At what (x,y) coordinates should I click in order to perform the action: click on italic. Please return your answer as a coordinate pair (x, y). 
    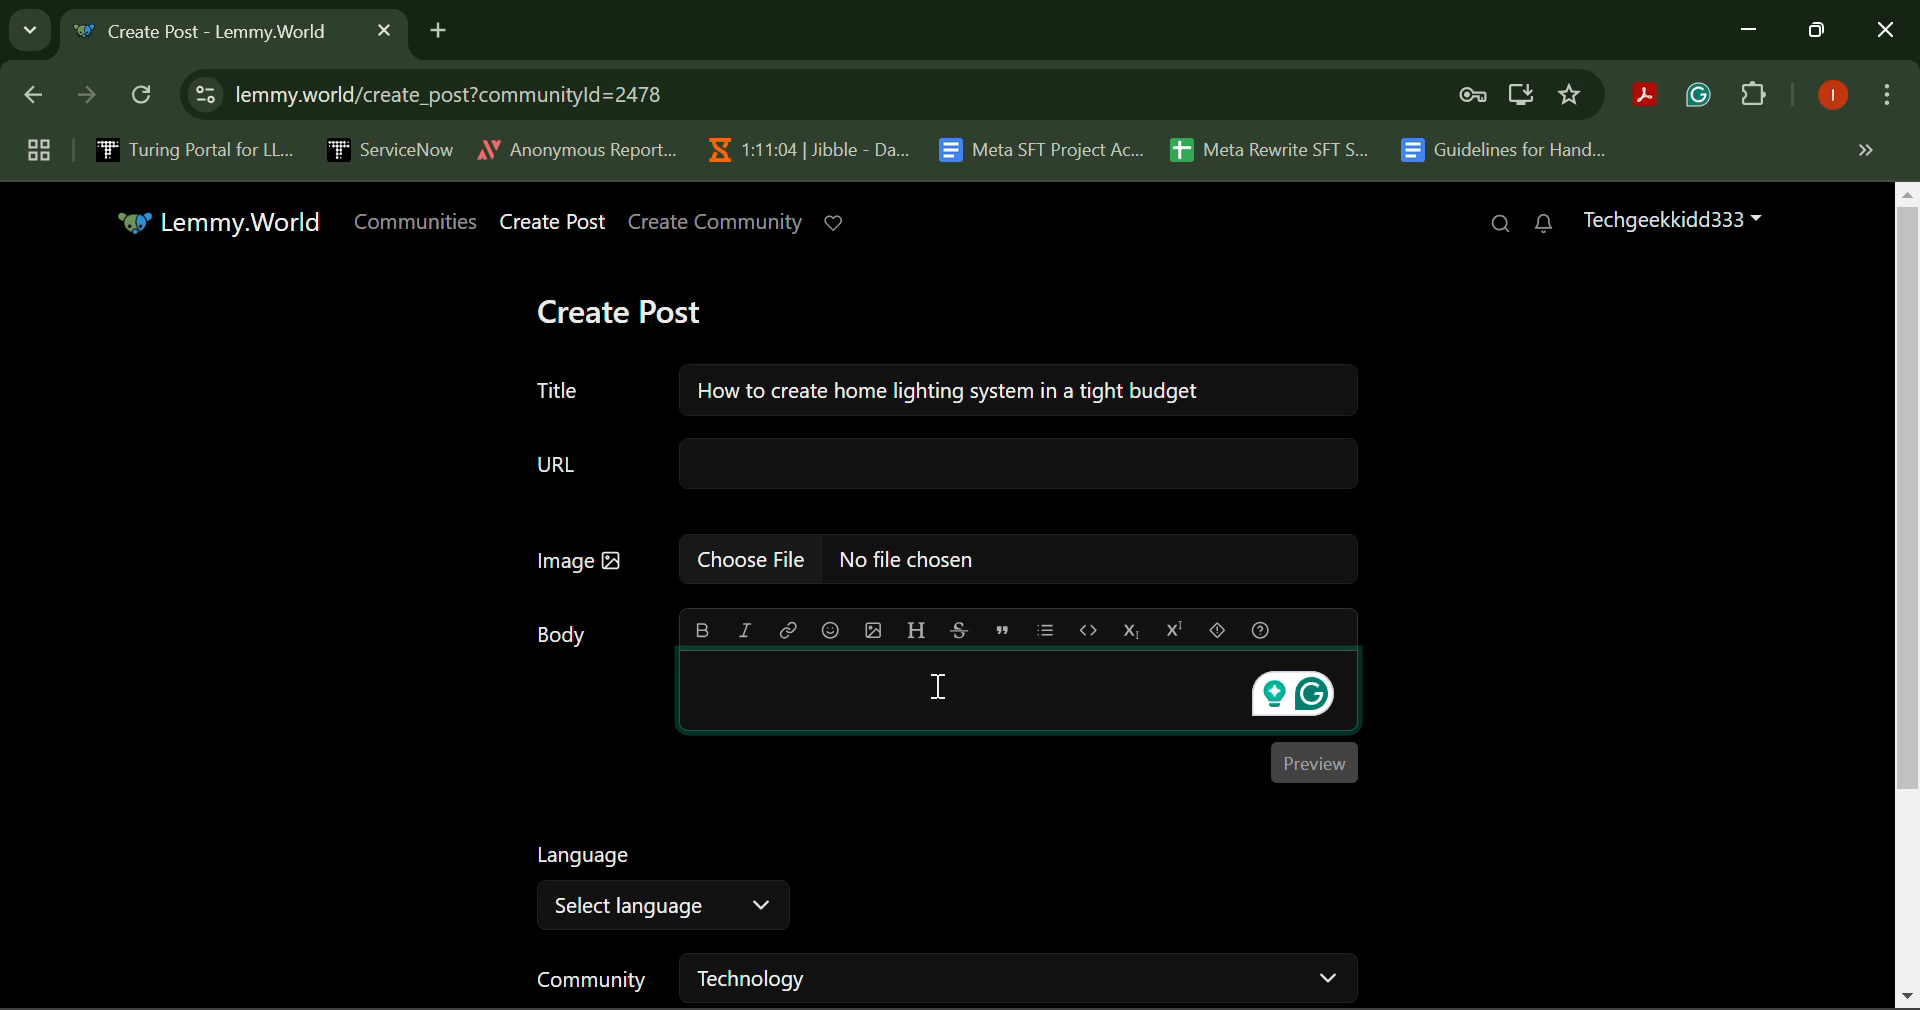
    Looking at the image, I should click on (744, 628).